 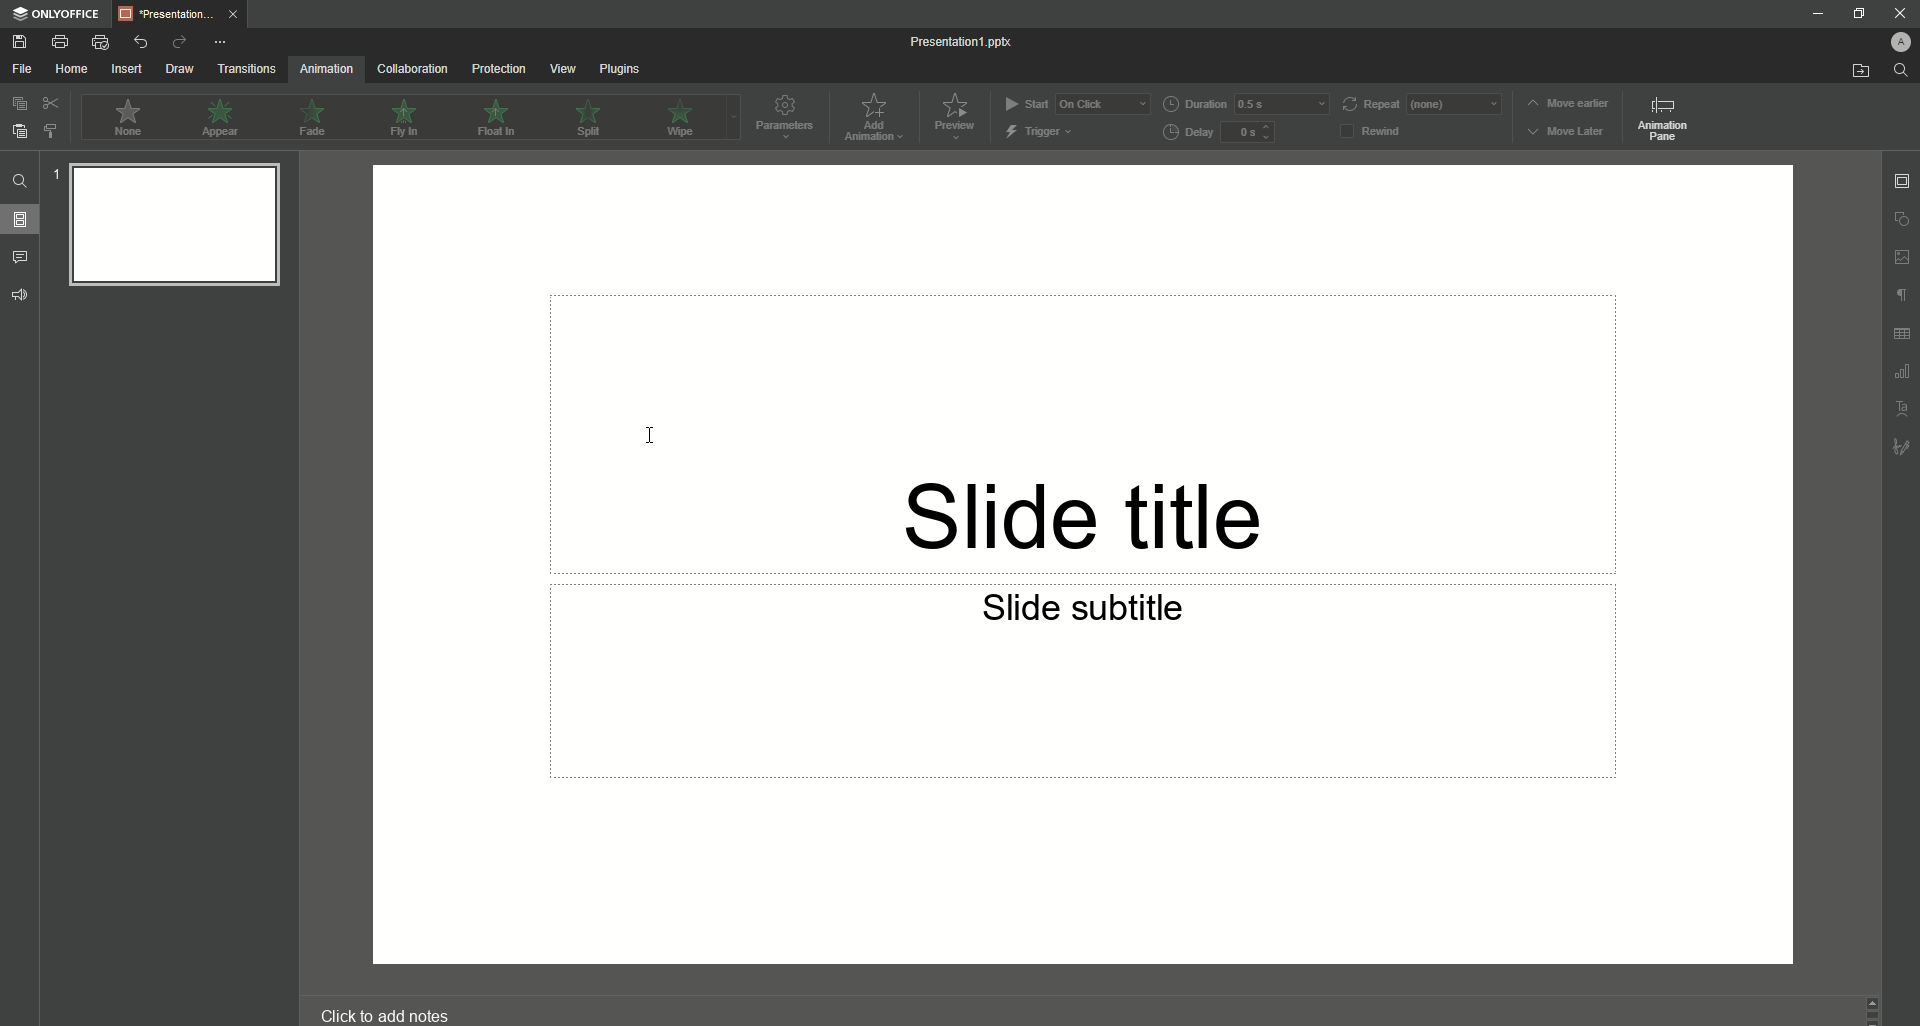 I want to click on Table Settings, so click(x=1898, y=337).